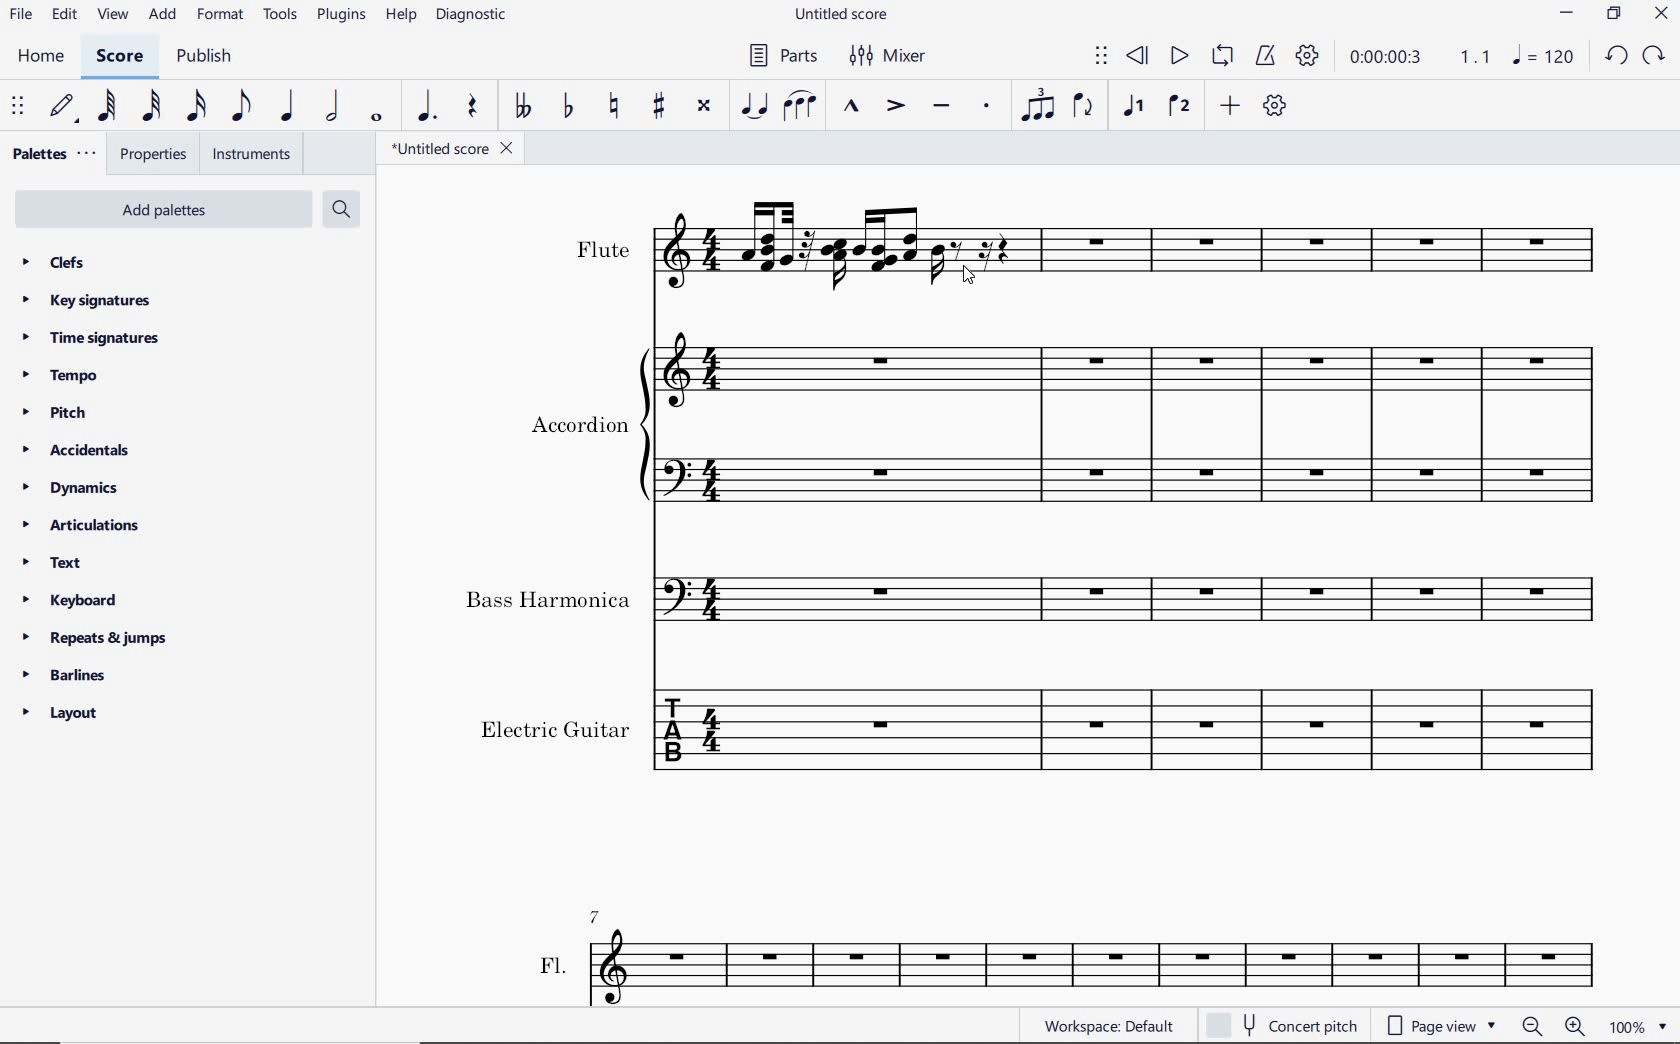 This screenshot has height=1044, width=1680. Describe the element at coordinates (661, 107) in the screenshot. I see `toggle sharp` at that location.